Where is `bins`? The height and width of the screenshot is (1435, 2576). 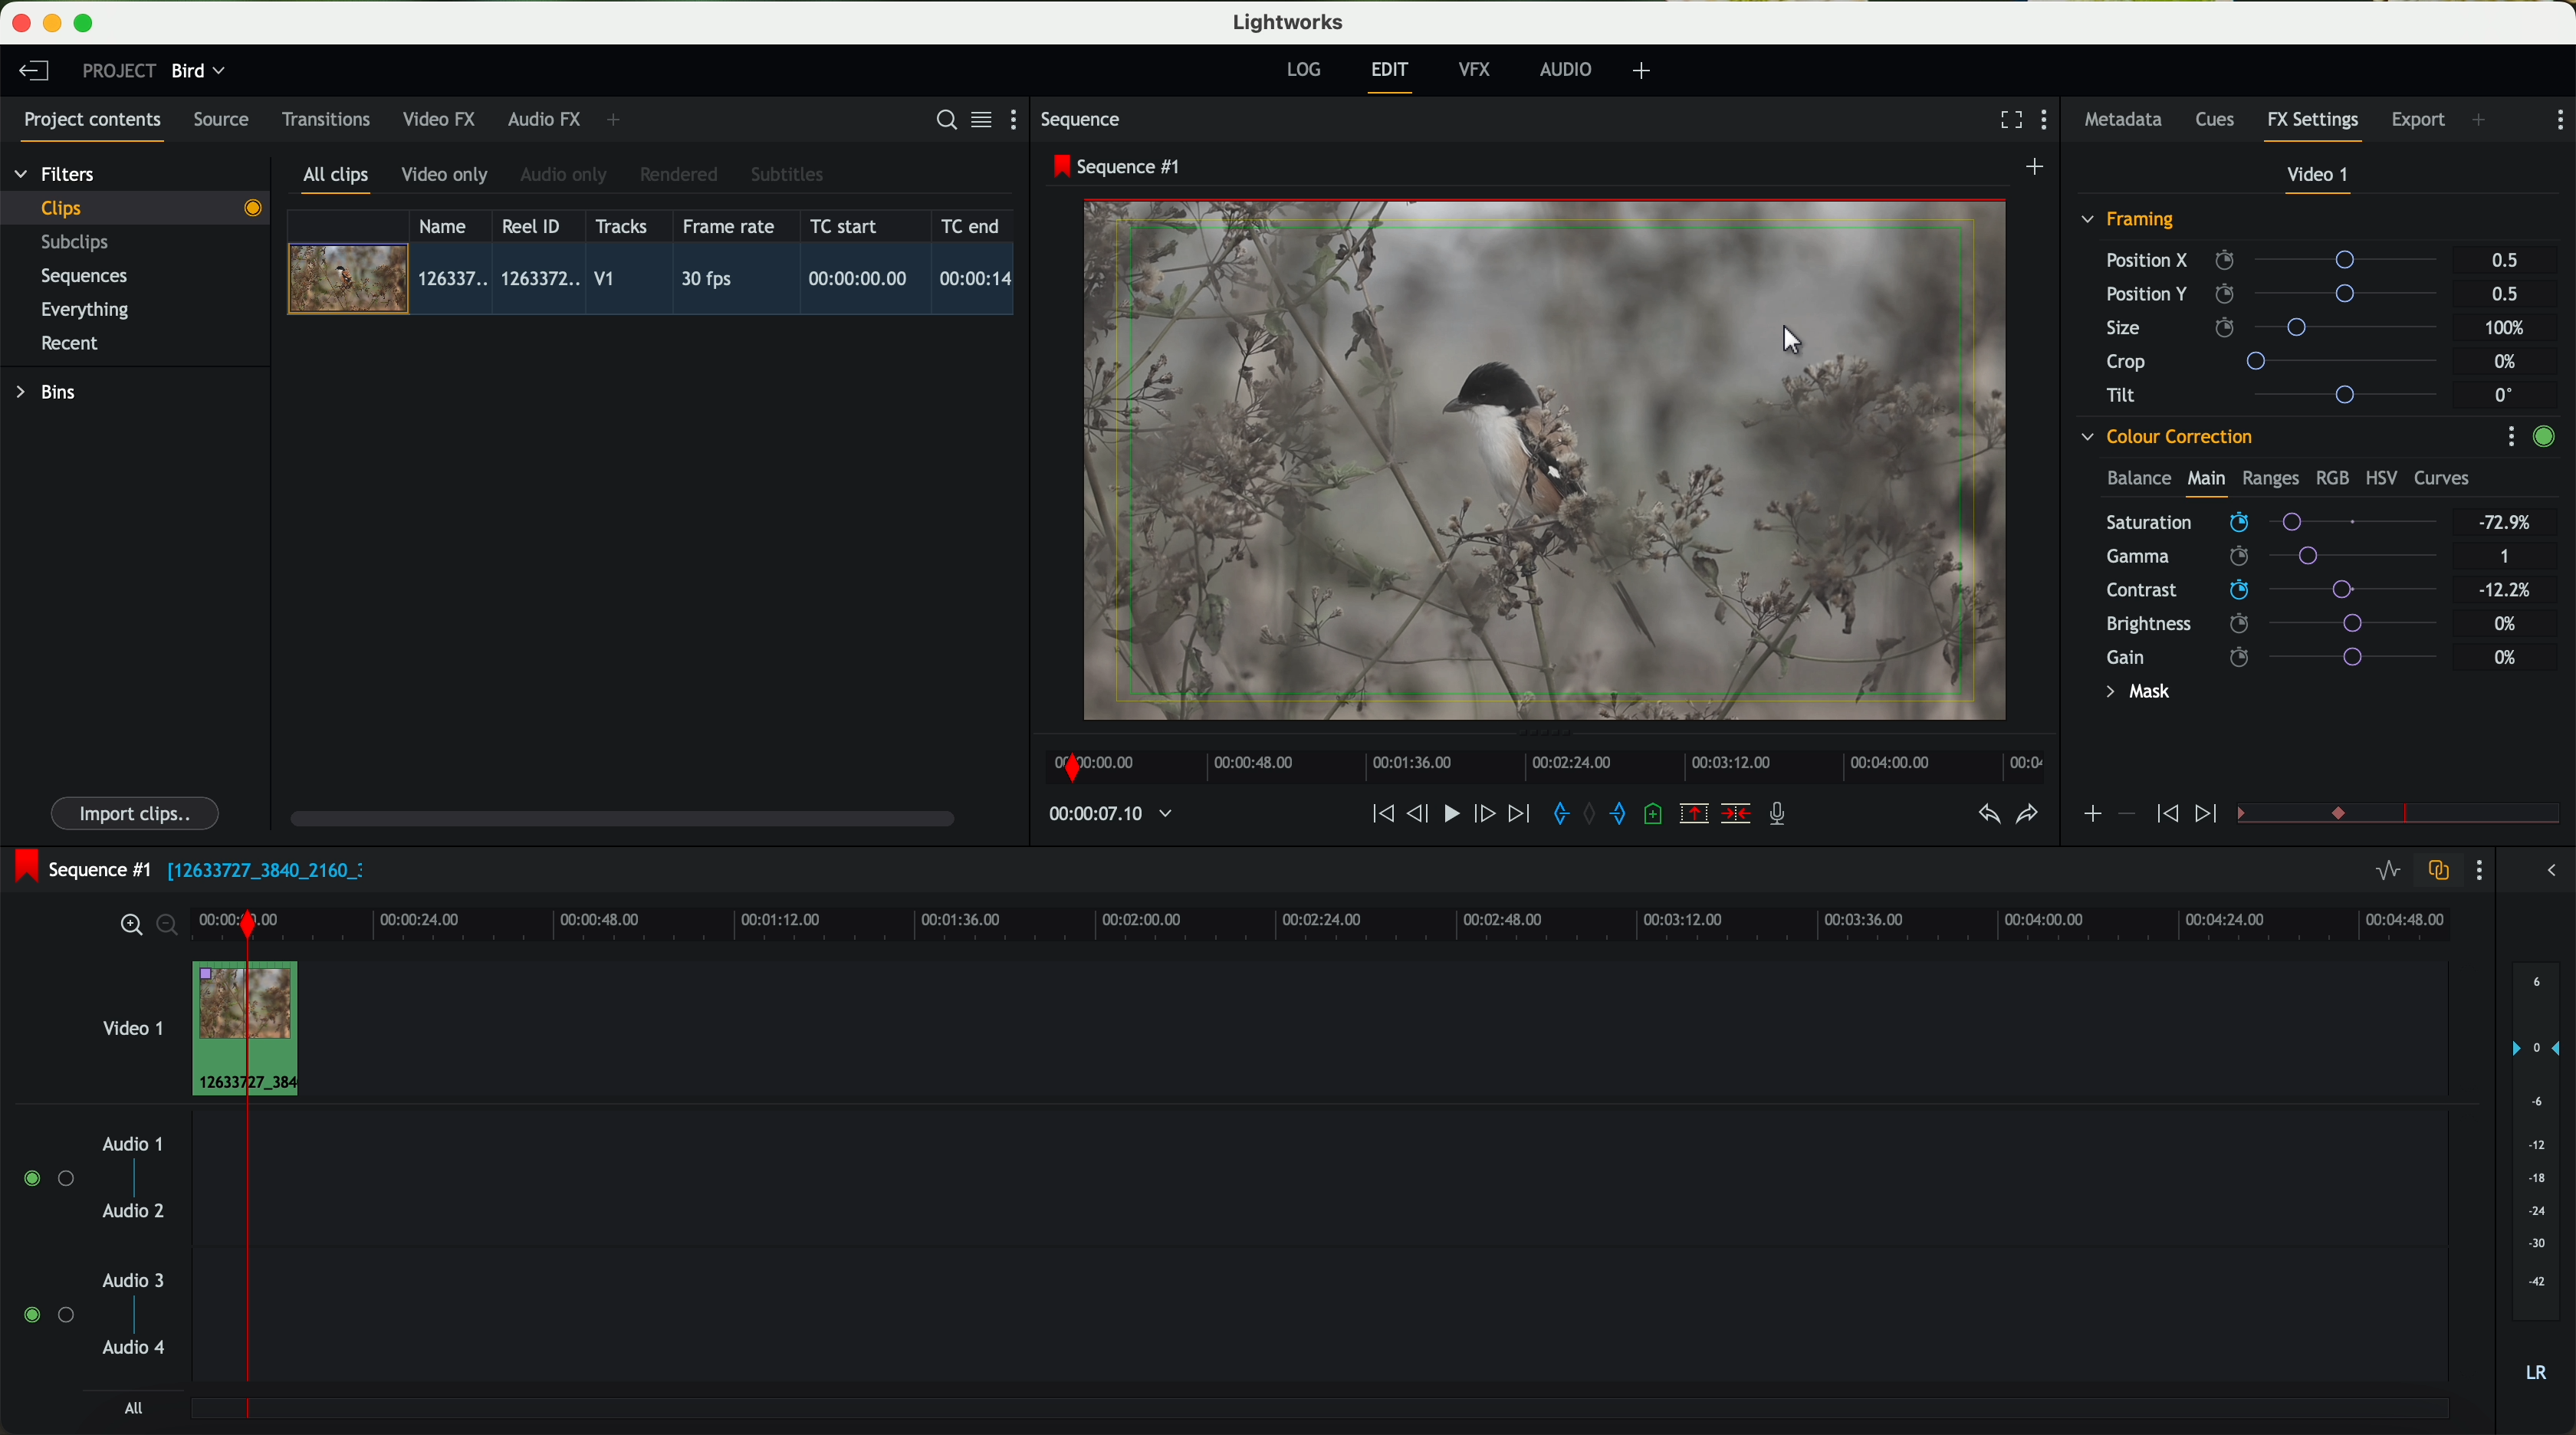
bins is located at coordinates (49, 393).